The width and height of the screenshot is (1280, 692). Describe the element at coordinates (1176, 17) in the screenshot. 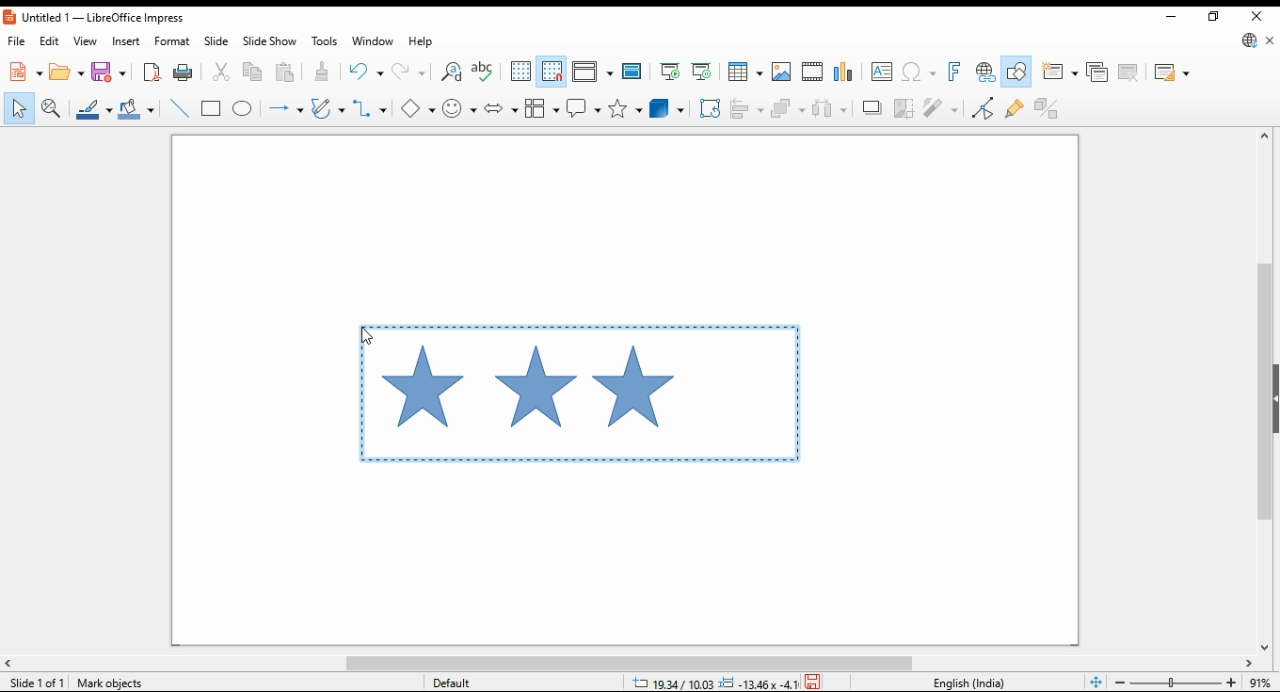

I see `minimize` at that location.